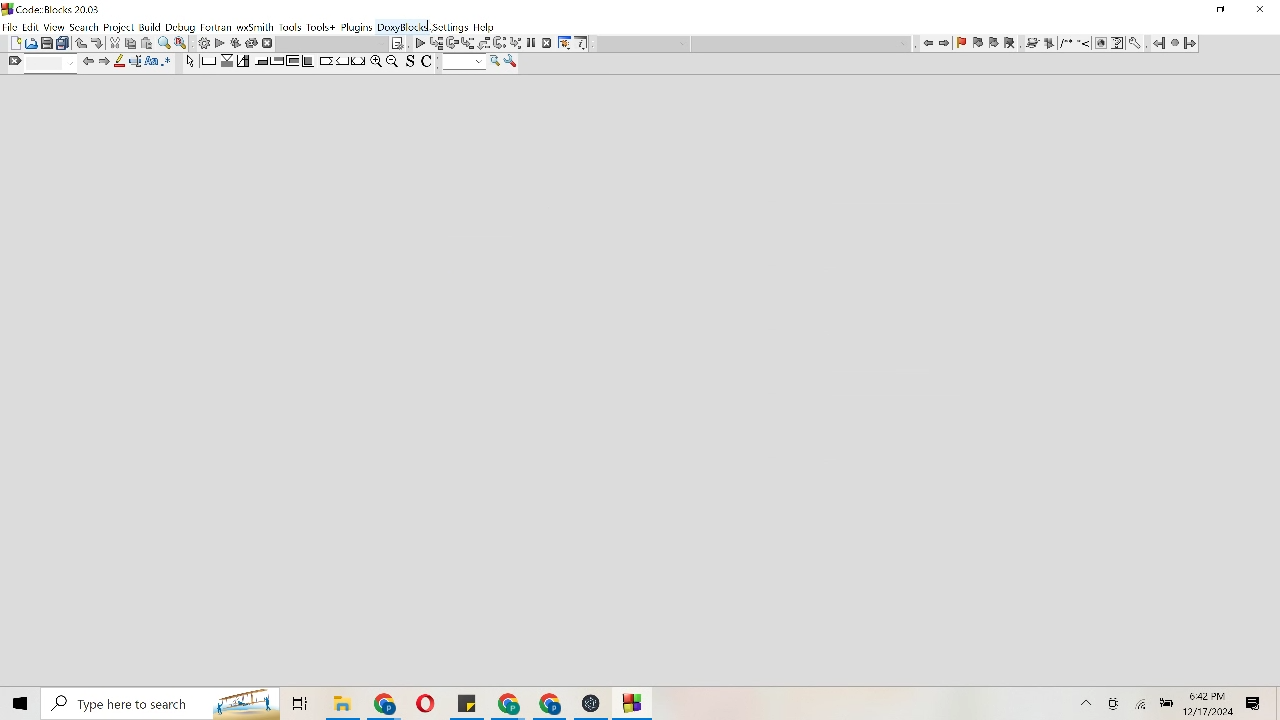  I want to click on Pause, so click(1174, 44).